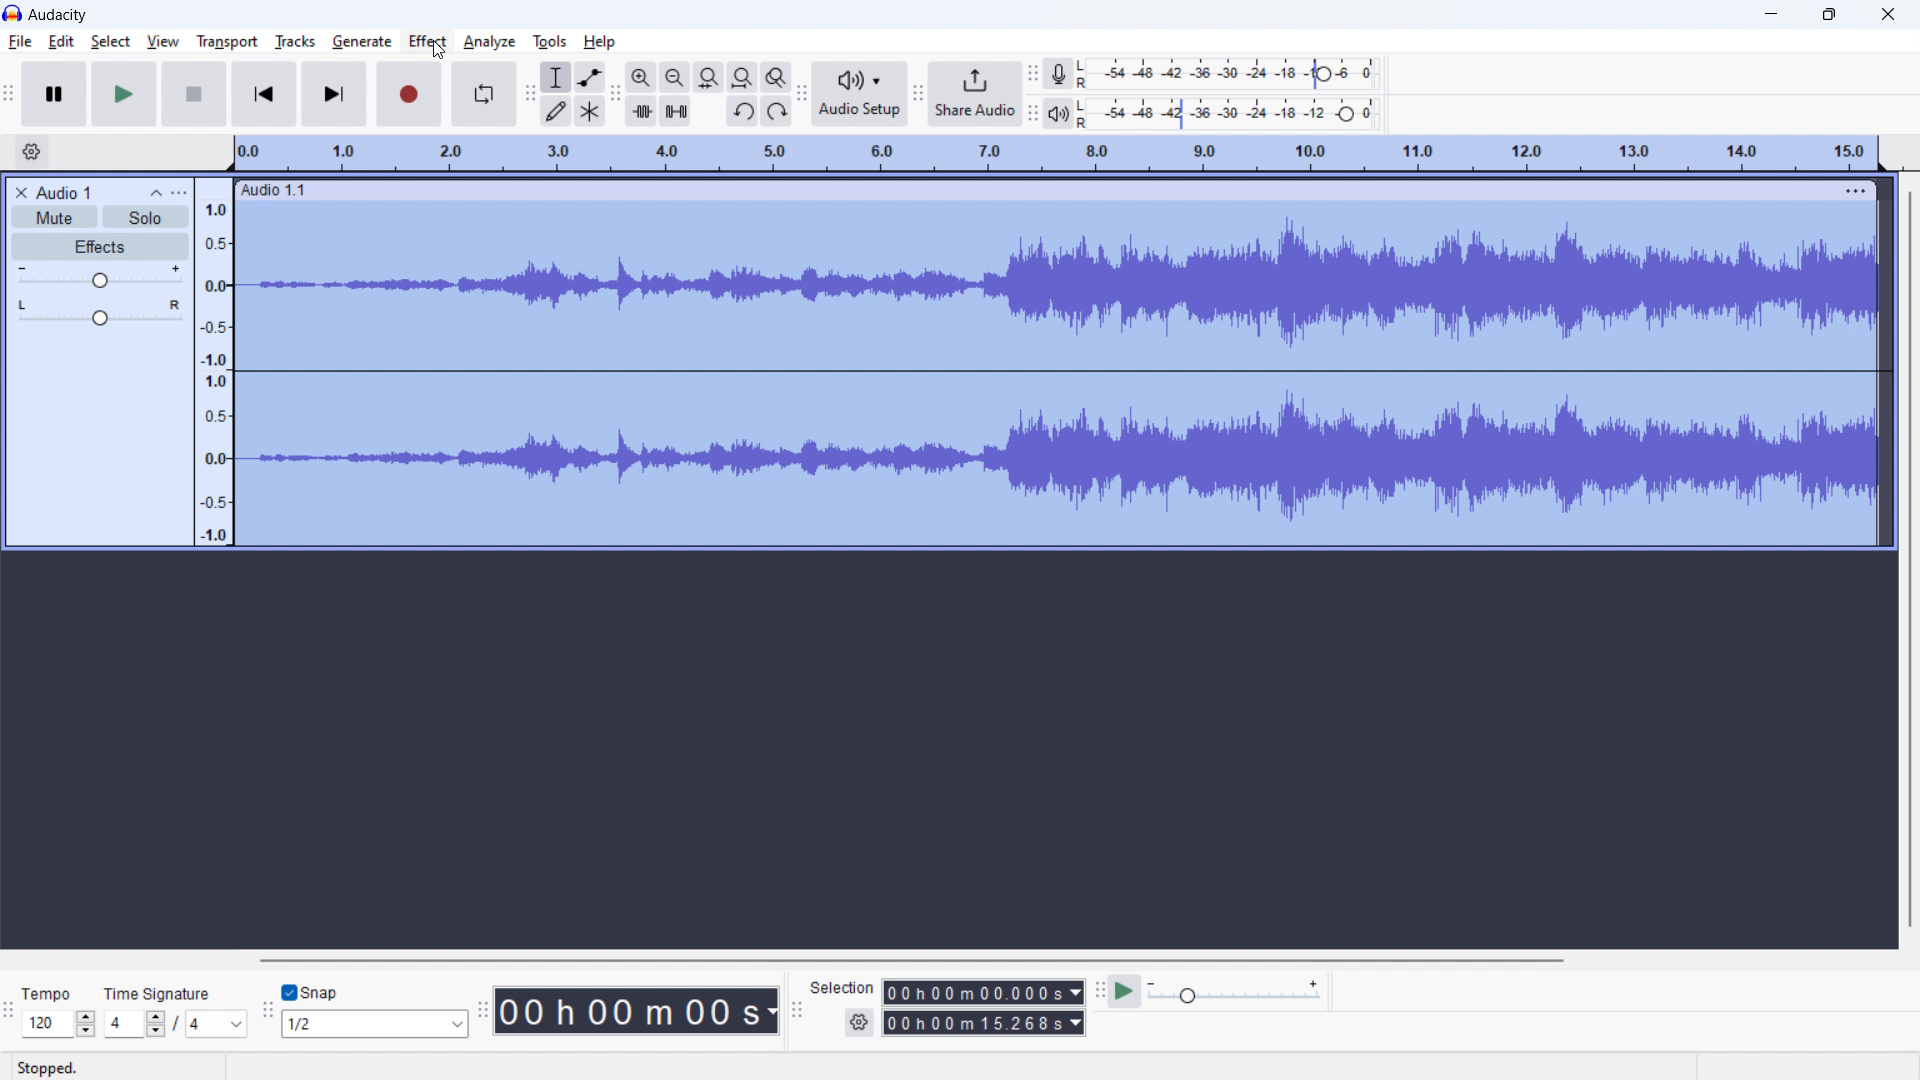 The height and width of the screenshot is (1080, 1920). What do you see at coordinates (175, 1025) in the screenshot?
I see `4/4 (set time signature)` at bounding box center [175, 1025].